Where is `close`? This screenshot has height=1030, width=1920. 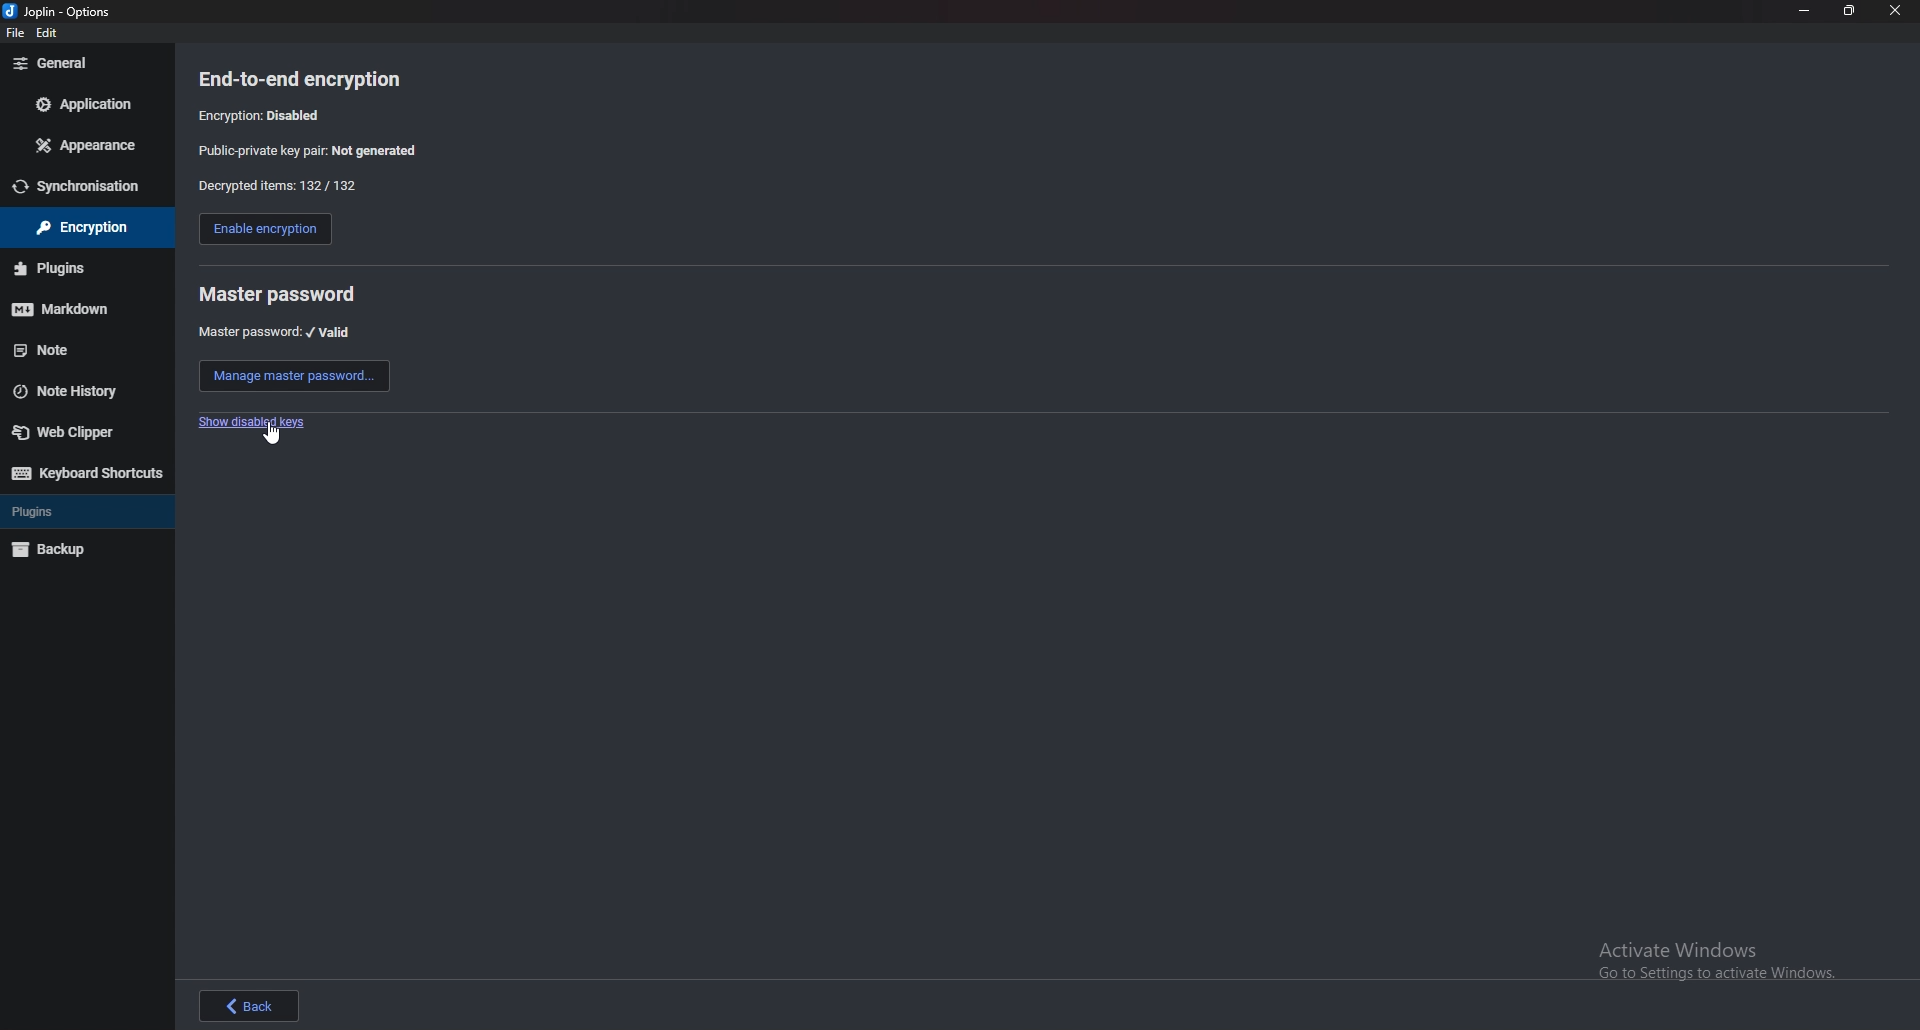 close is located at coordinates (1893, 12).